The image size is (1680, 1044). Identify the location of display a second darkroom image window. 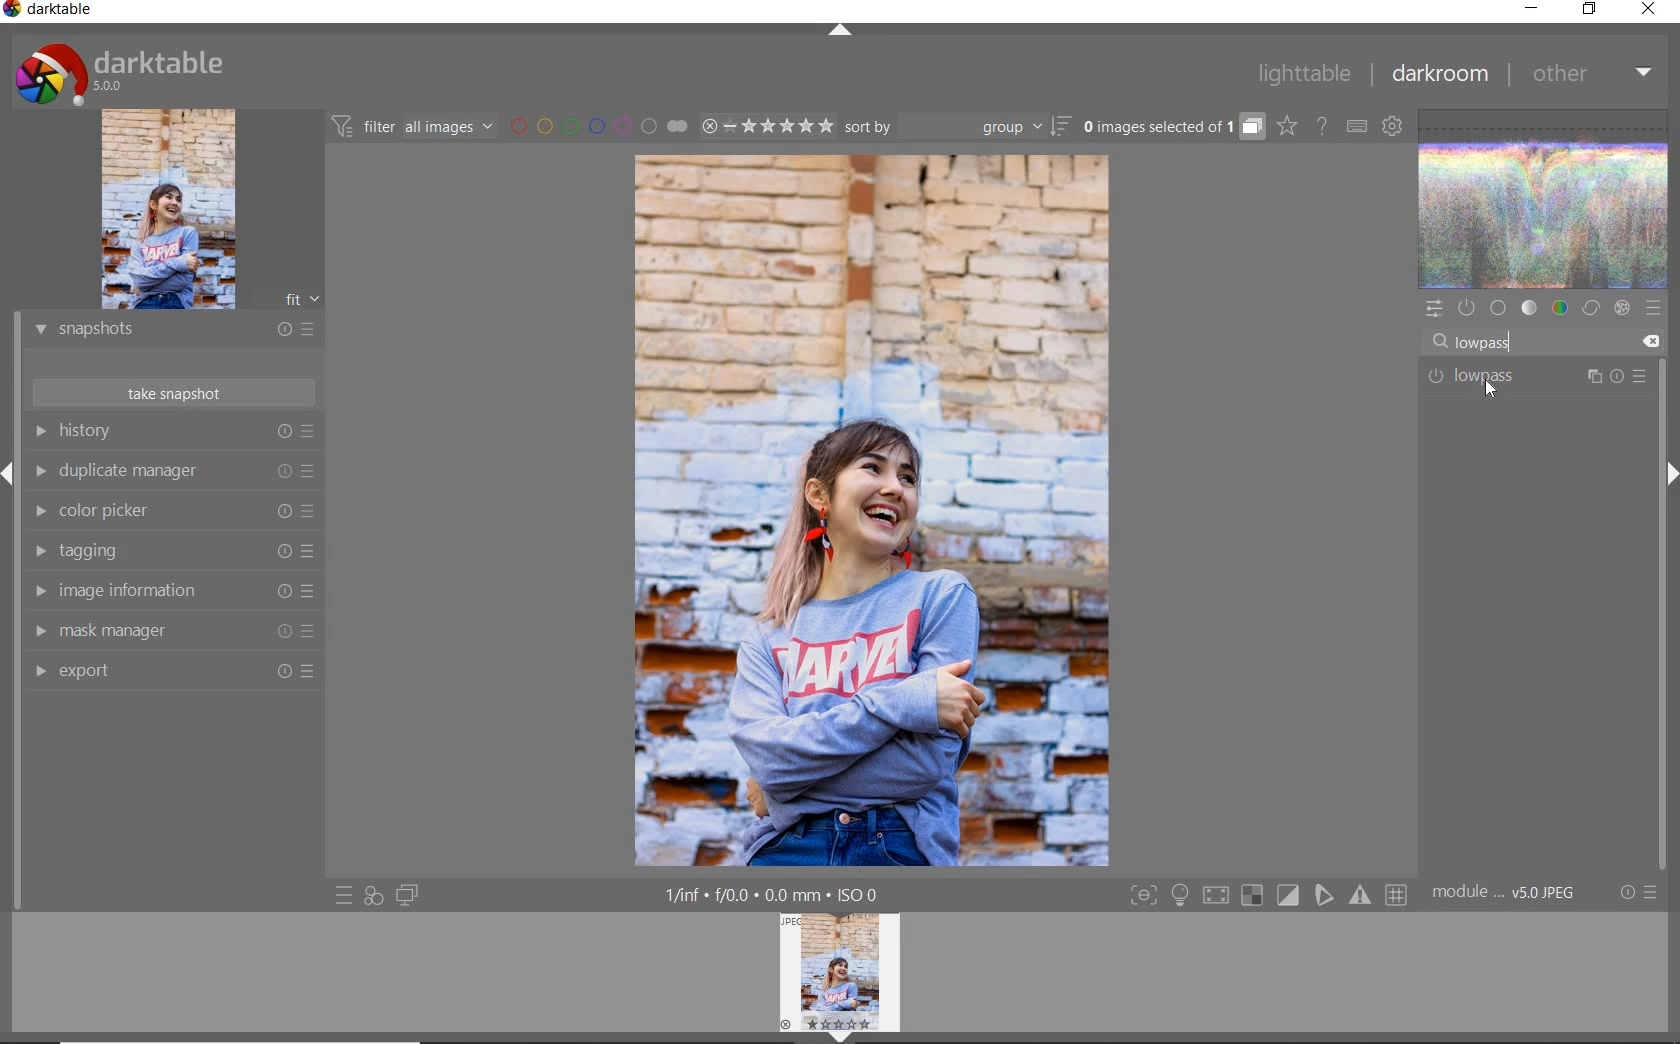
(408, 894).